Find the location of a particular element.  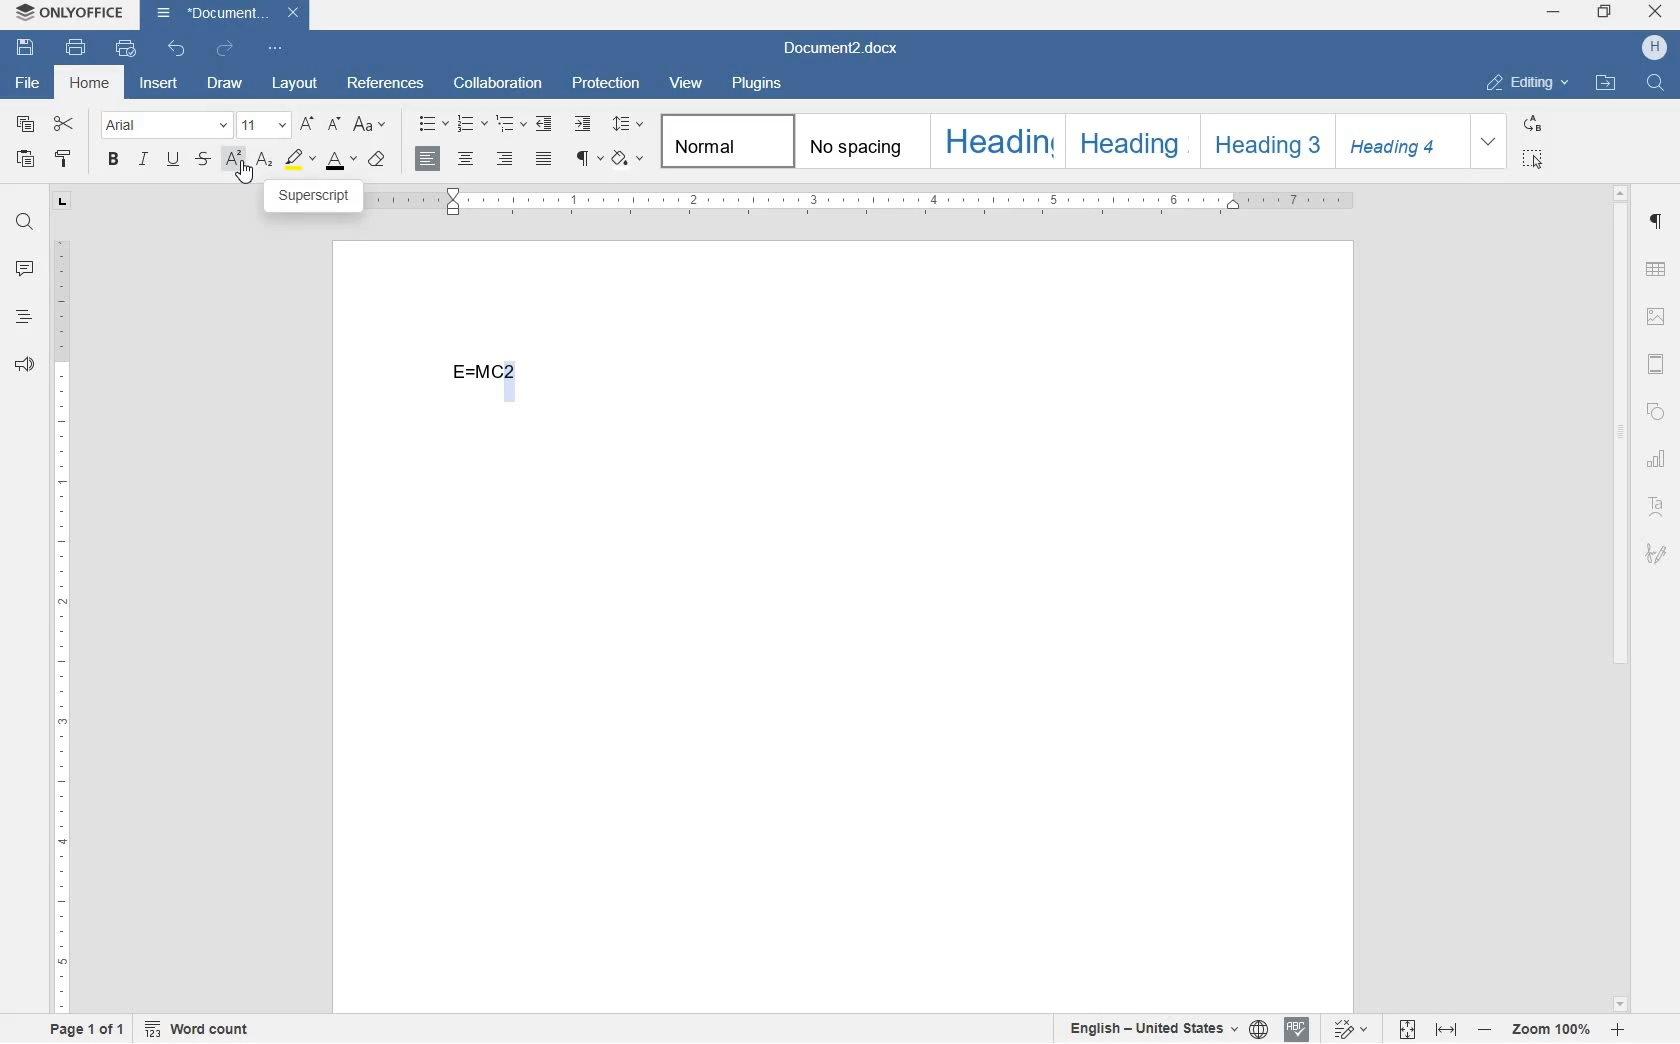

CURSOR is located at coordinates (246, 178).